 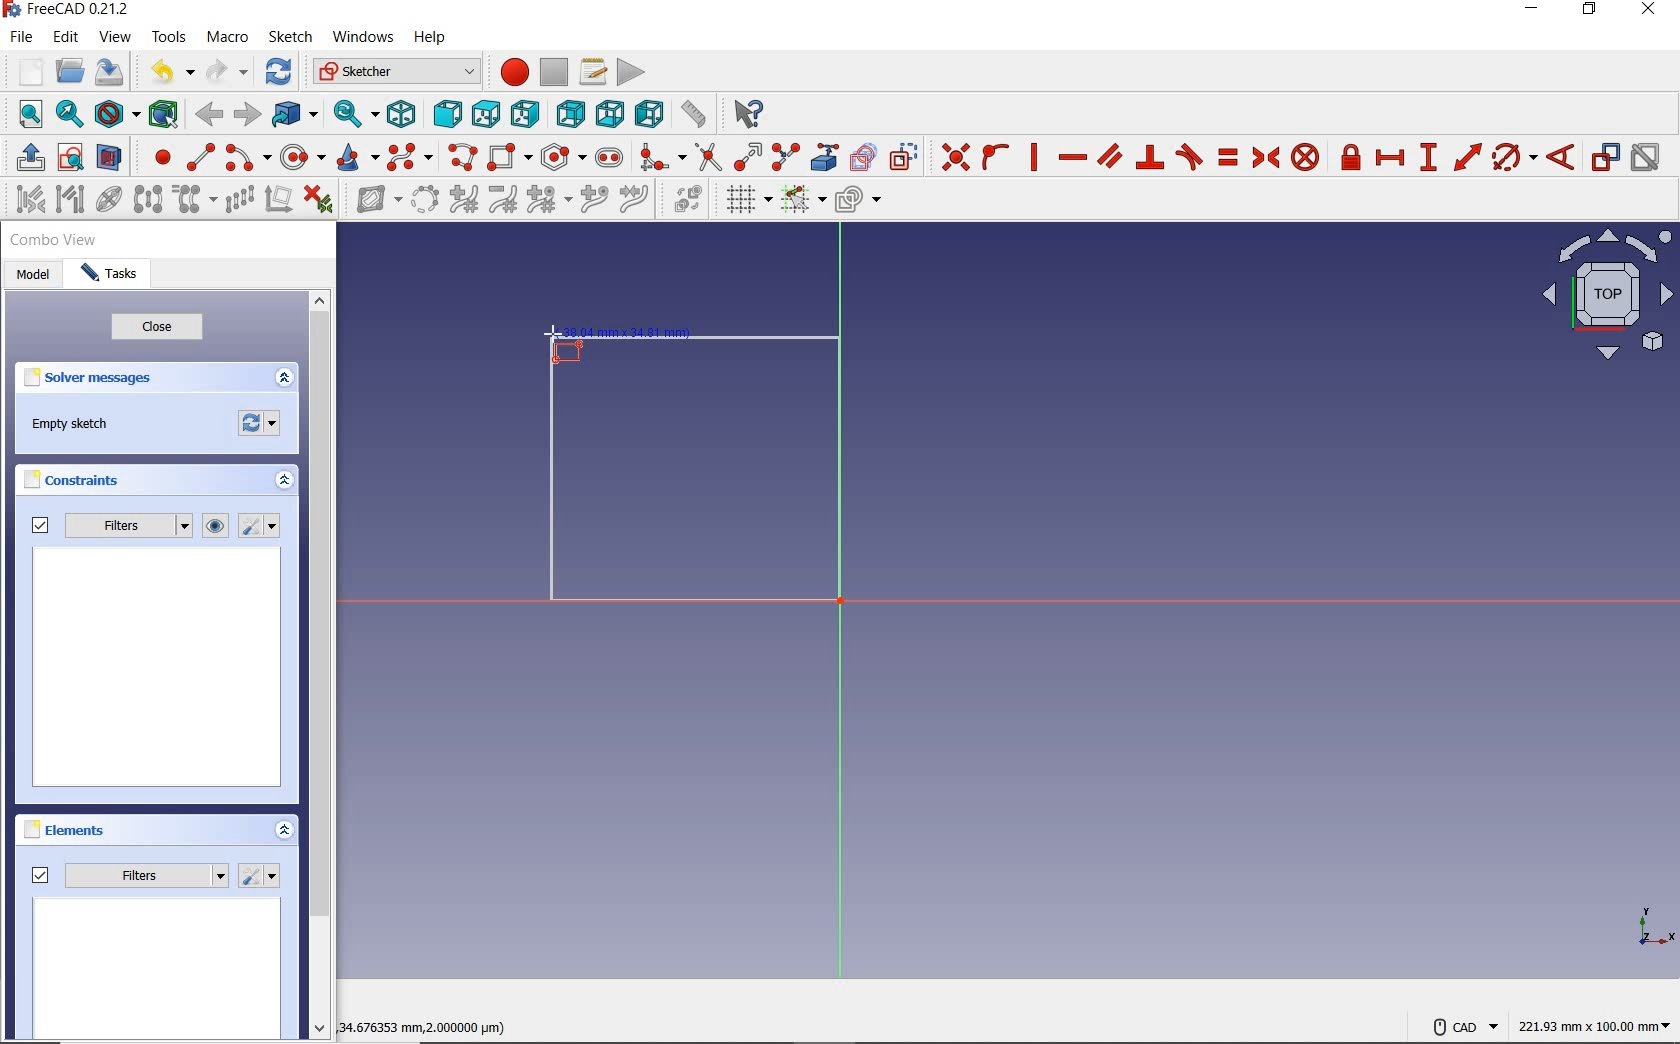 I want to click on create regular polygon, so click(x=562, y=157).